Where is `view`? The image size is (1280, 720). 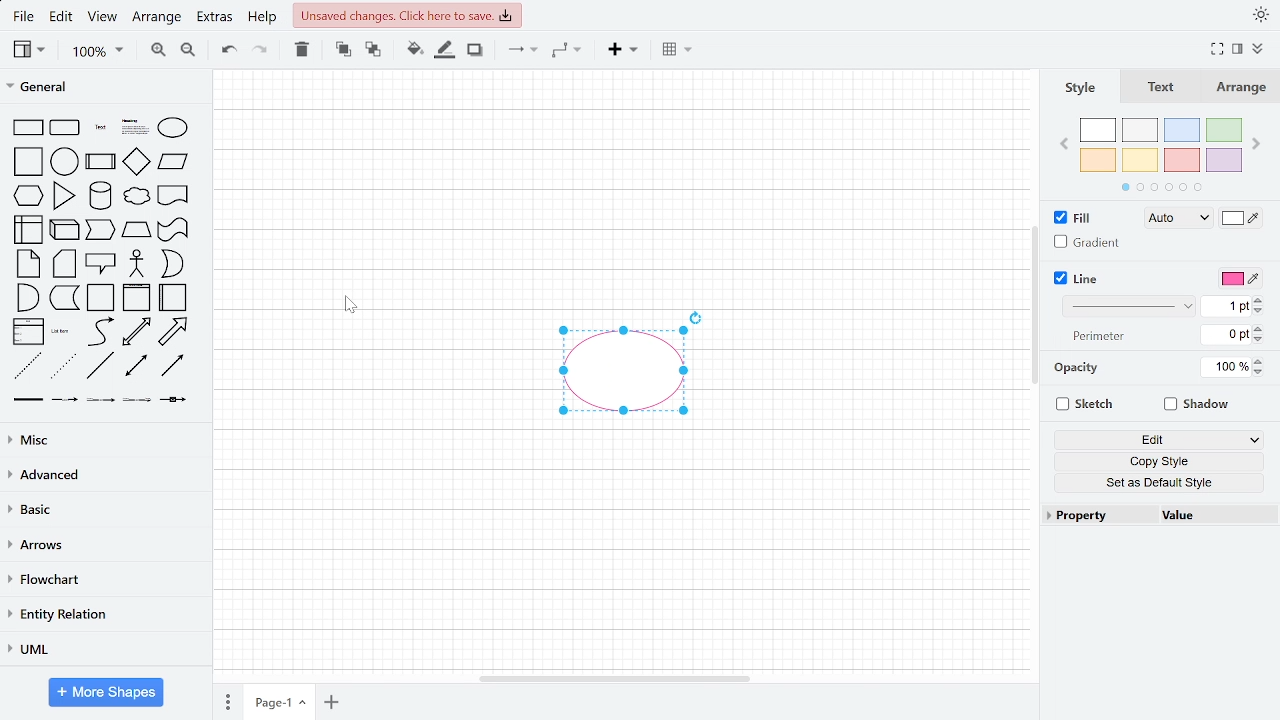 view is located at coordinates (29, 50).